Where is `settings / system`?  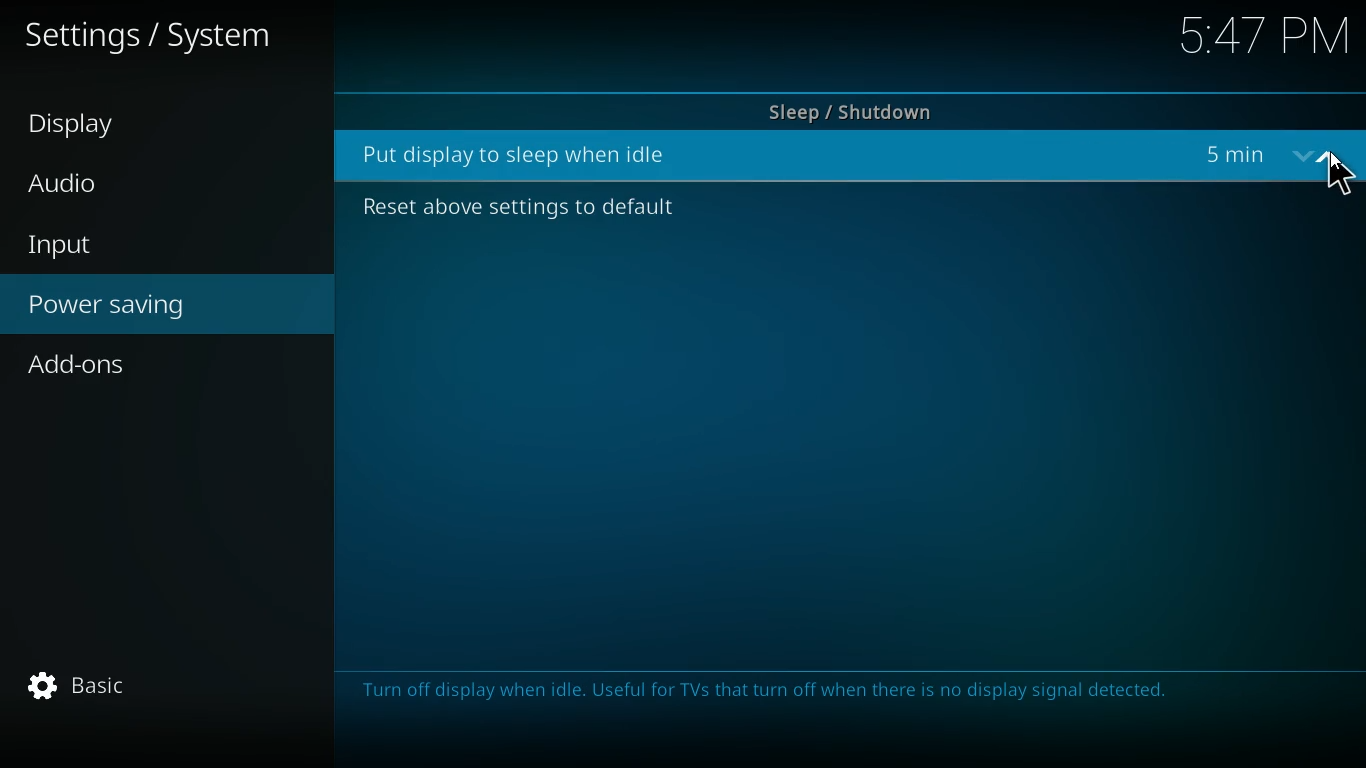 settings / system is located at coordinates (159, 41).